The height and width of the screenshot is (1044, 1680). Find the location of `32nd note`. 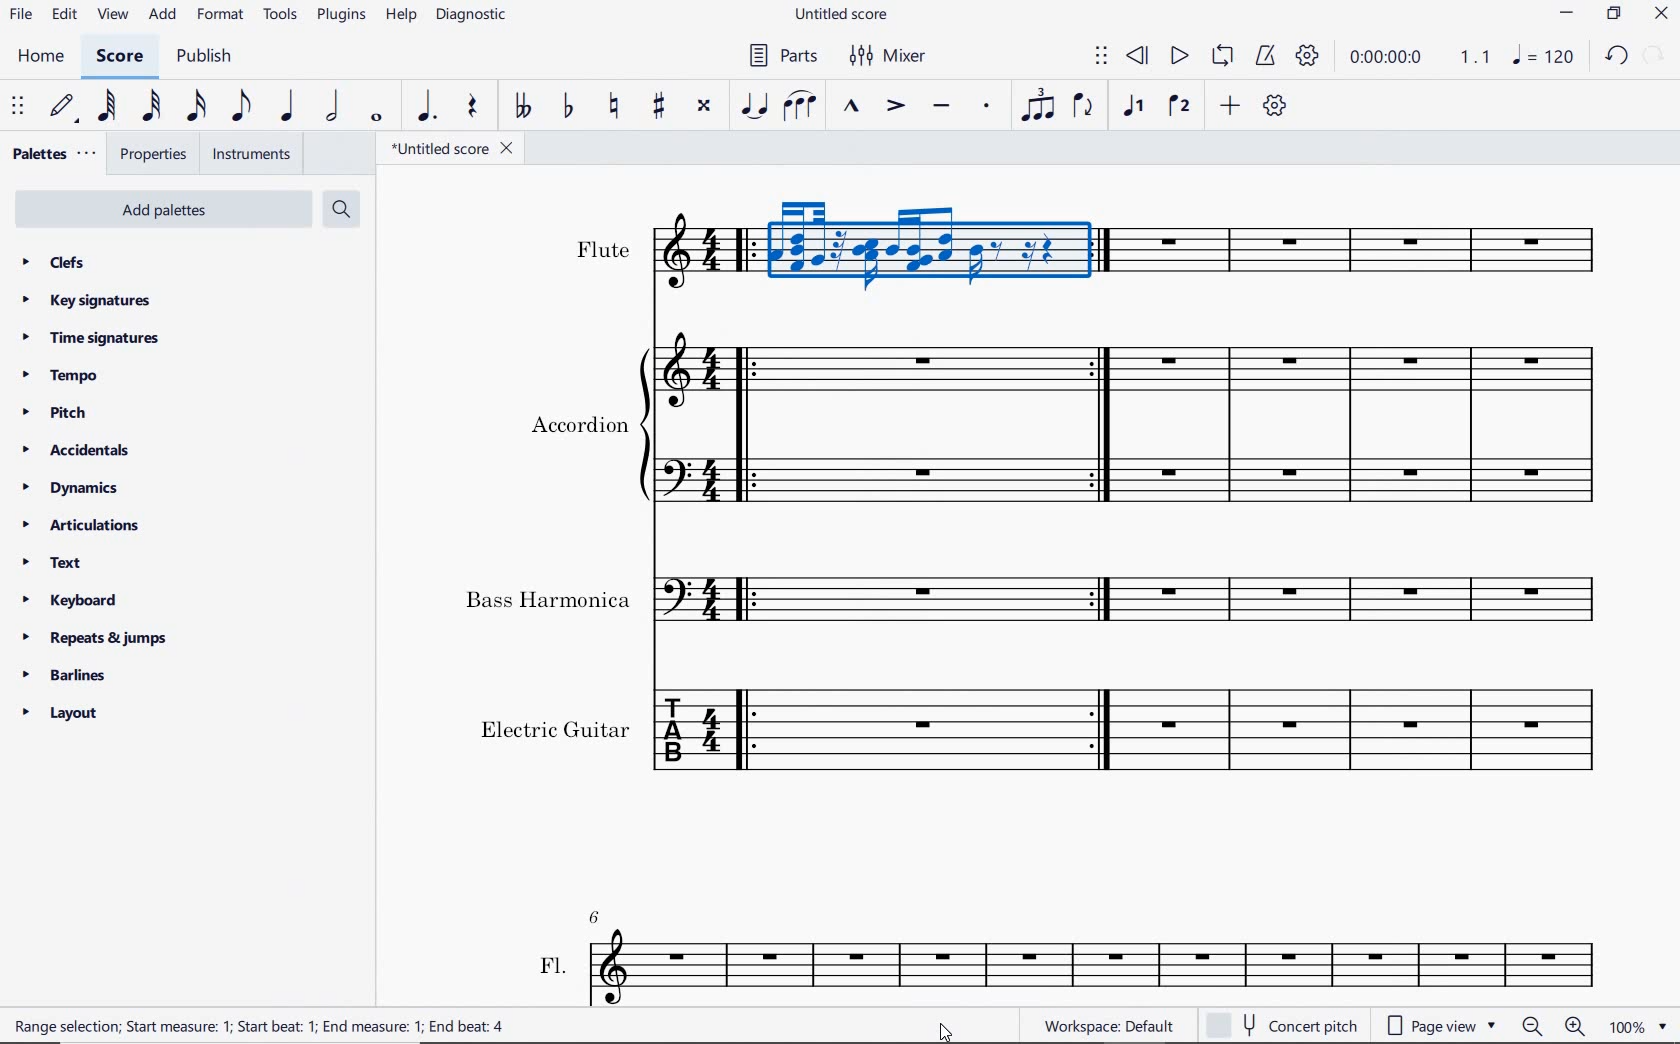

32nd note is located at coordinates (151, 109).